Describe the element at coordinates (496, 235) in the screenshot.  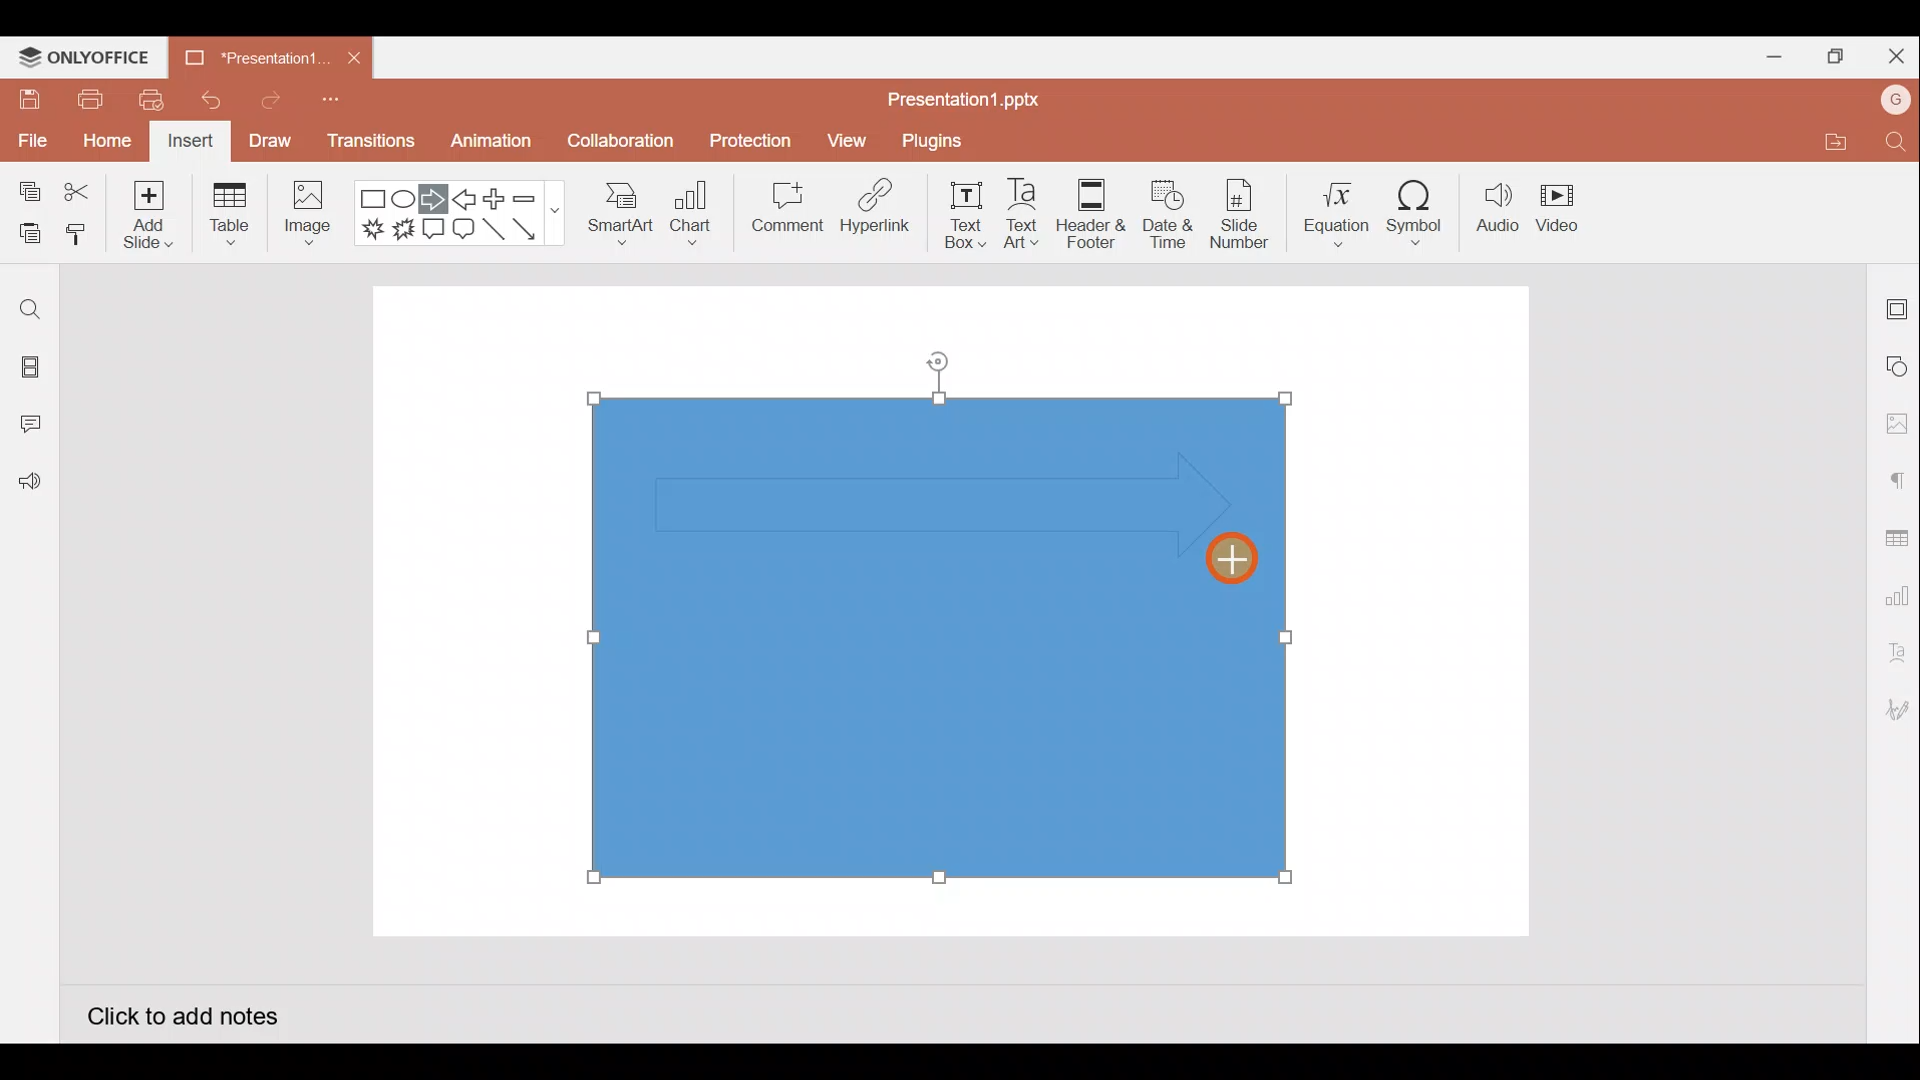
I see `Line` at that location.